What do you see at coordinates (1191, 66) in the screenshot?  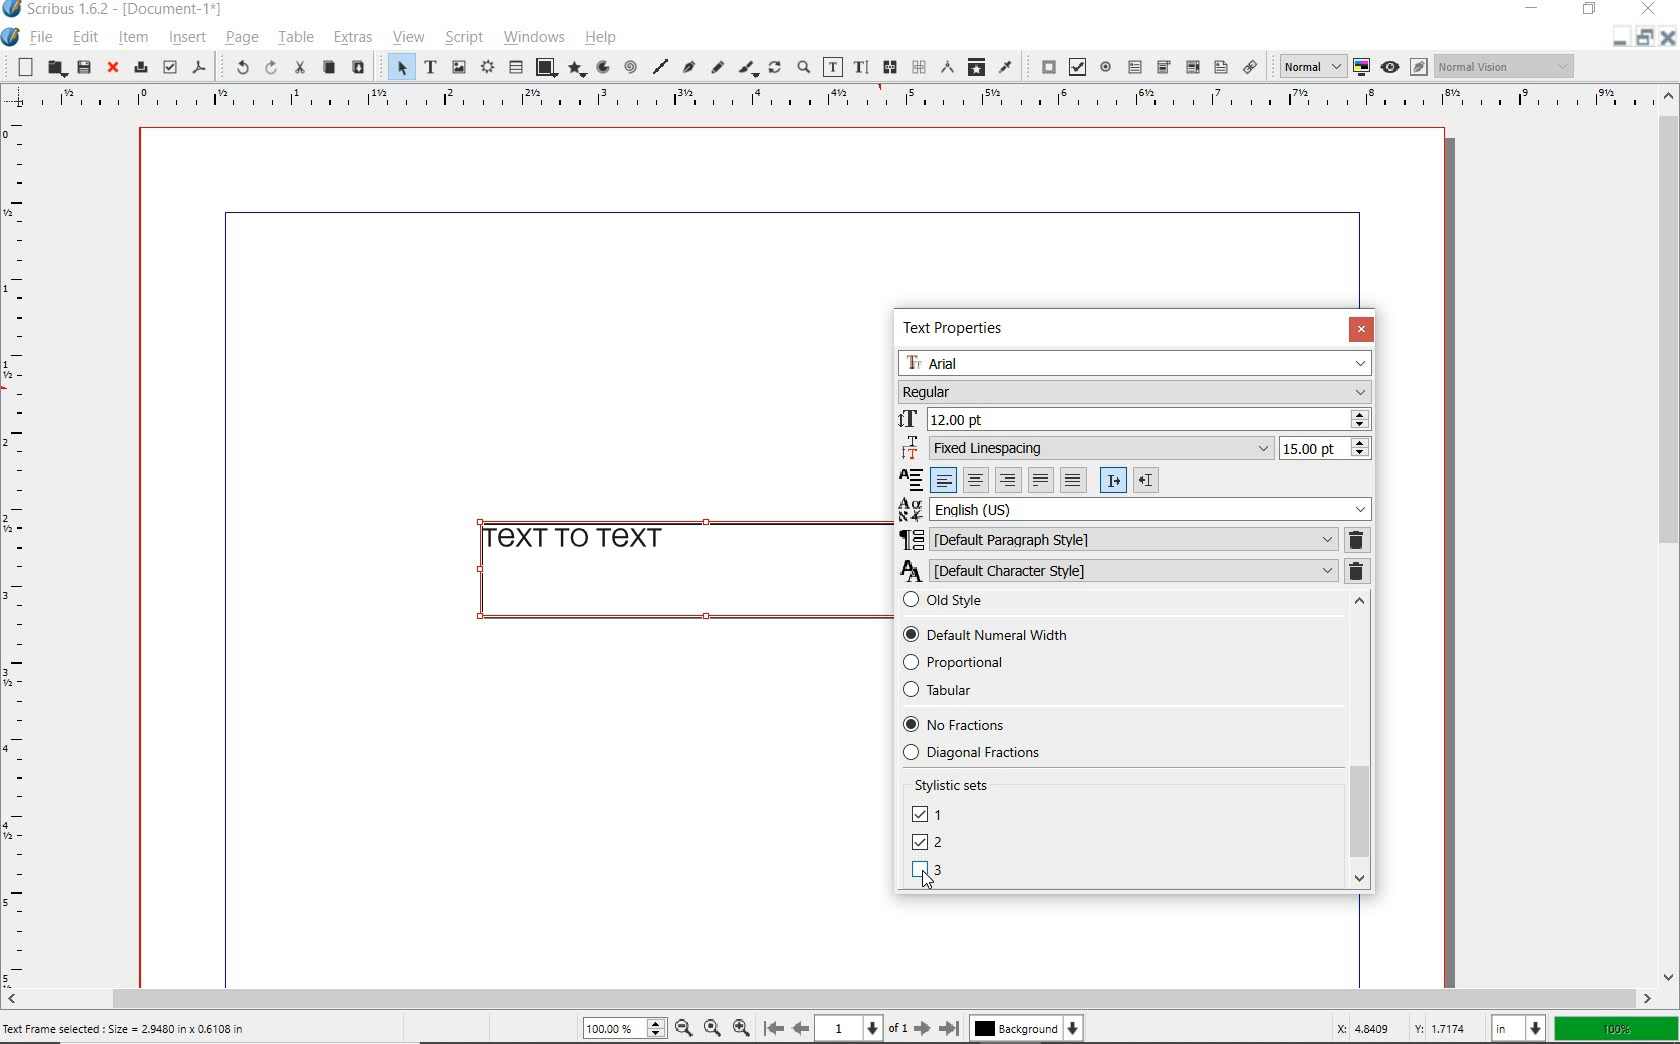 I see `pdf list box` at bounding box center [1191, 66].